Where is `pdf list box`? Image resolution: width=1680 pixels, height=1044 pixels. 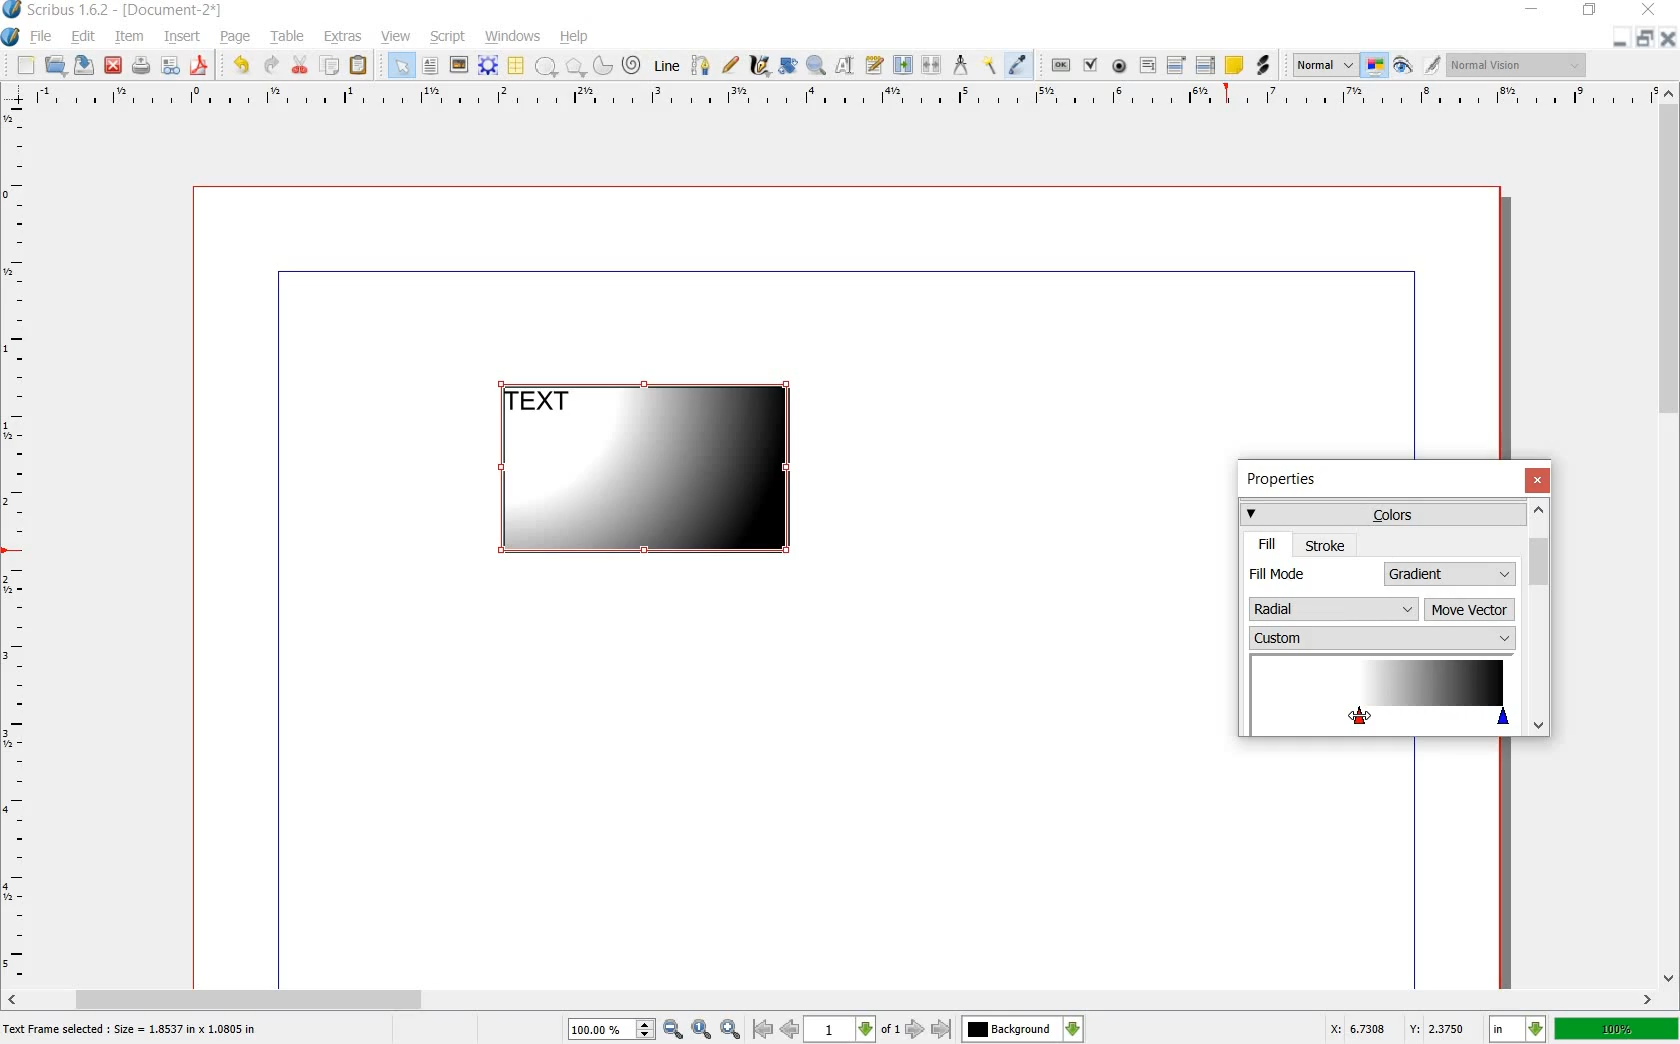
pdf list box is located at coordinates (1205, 64).